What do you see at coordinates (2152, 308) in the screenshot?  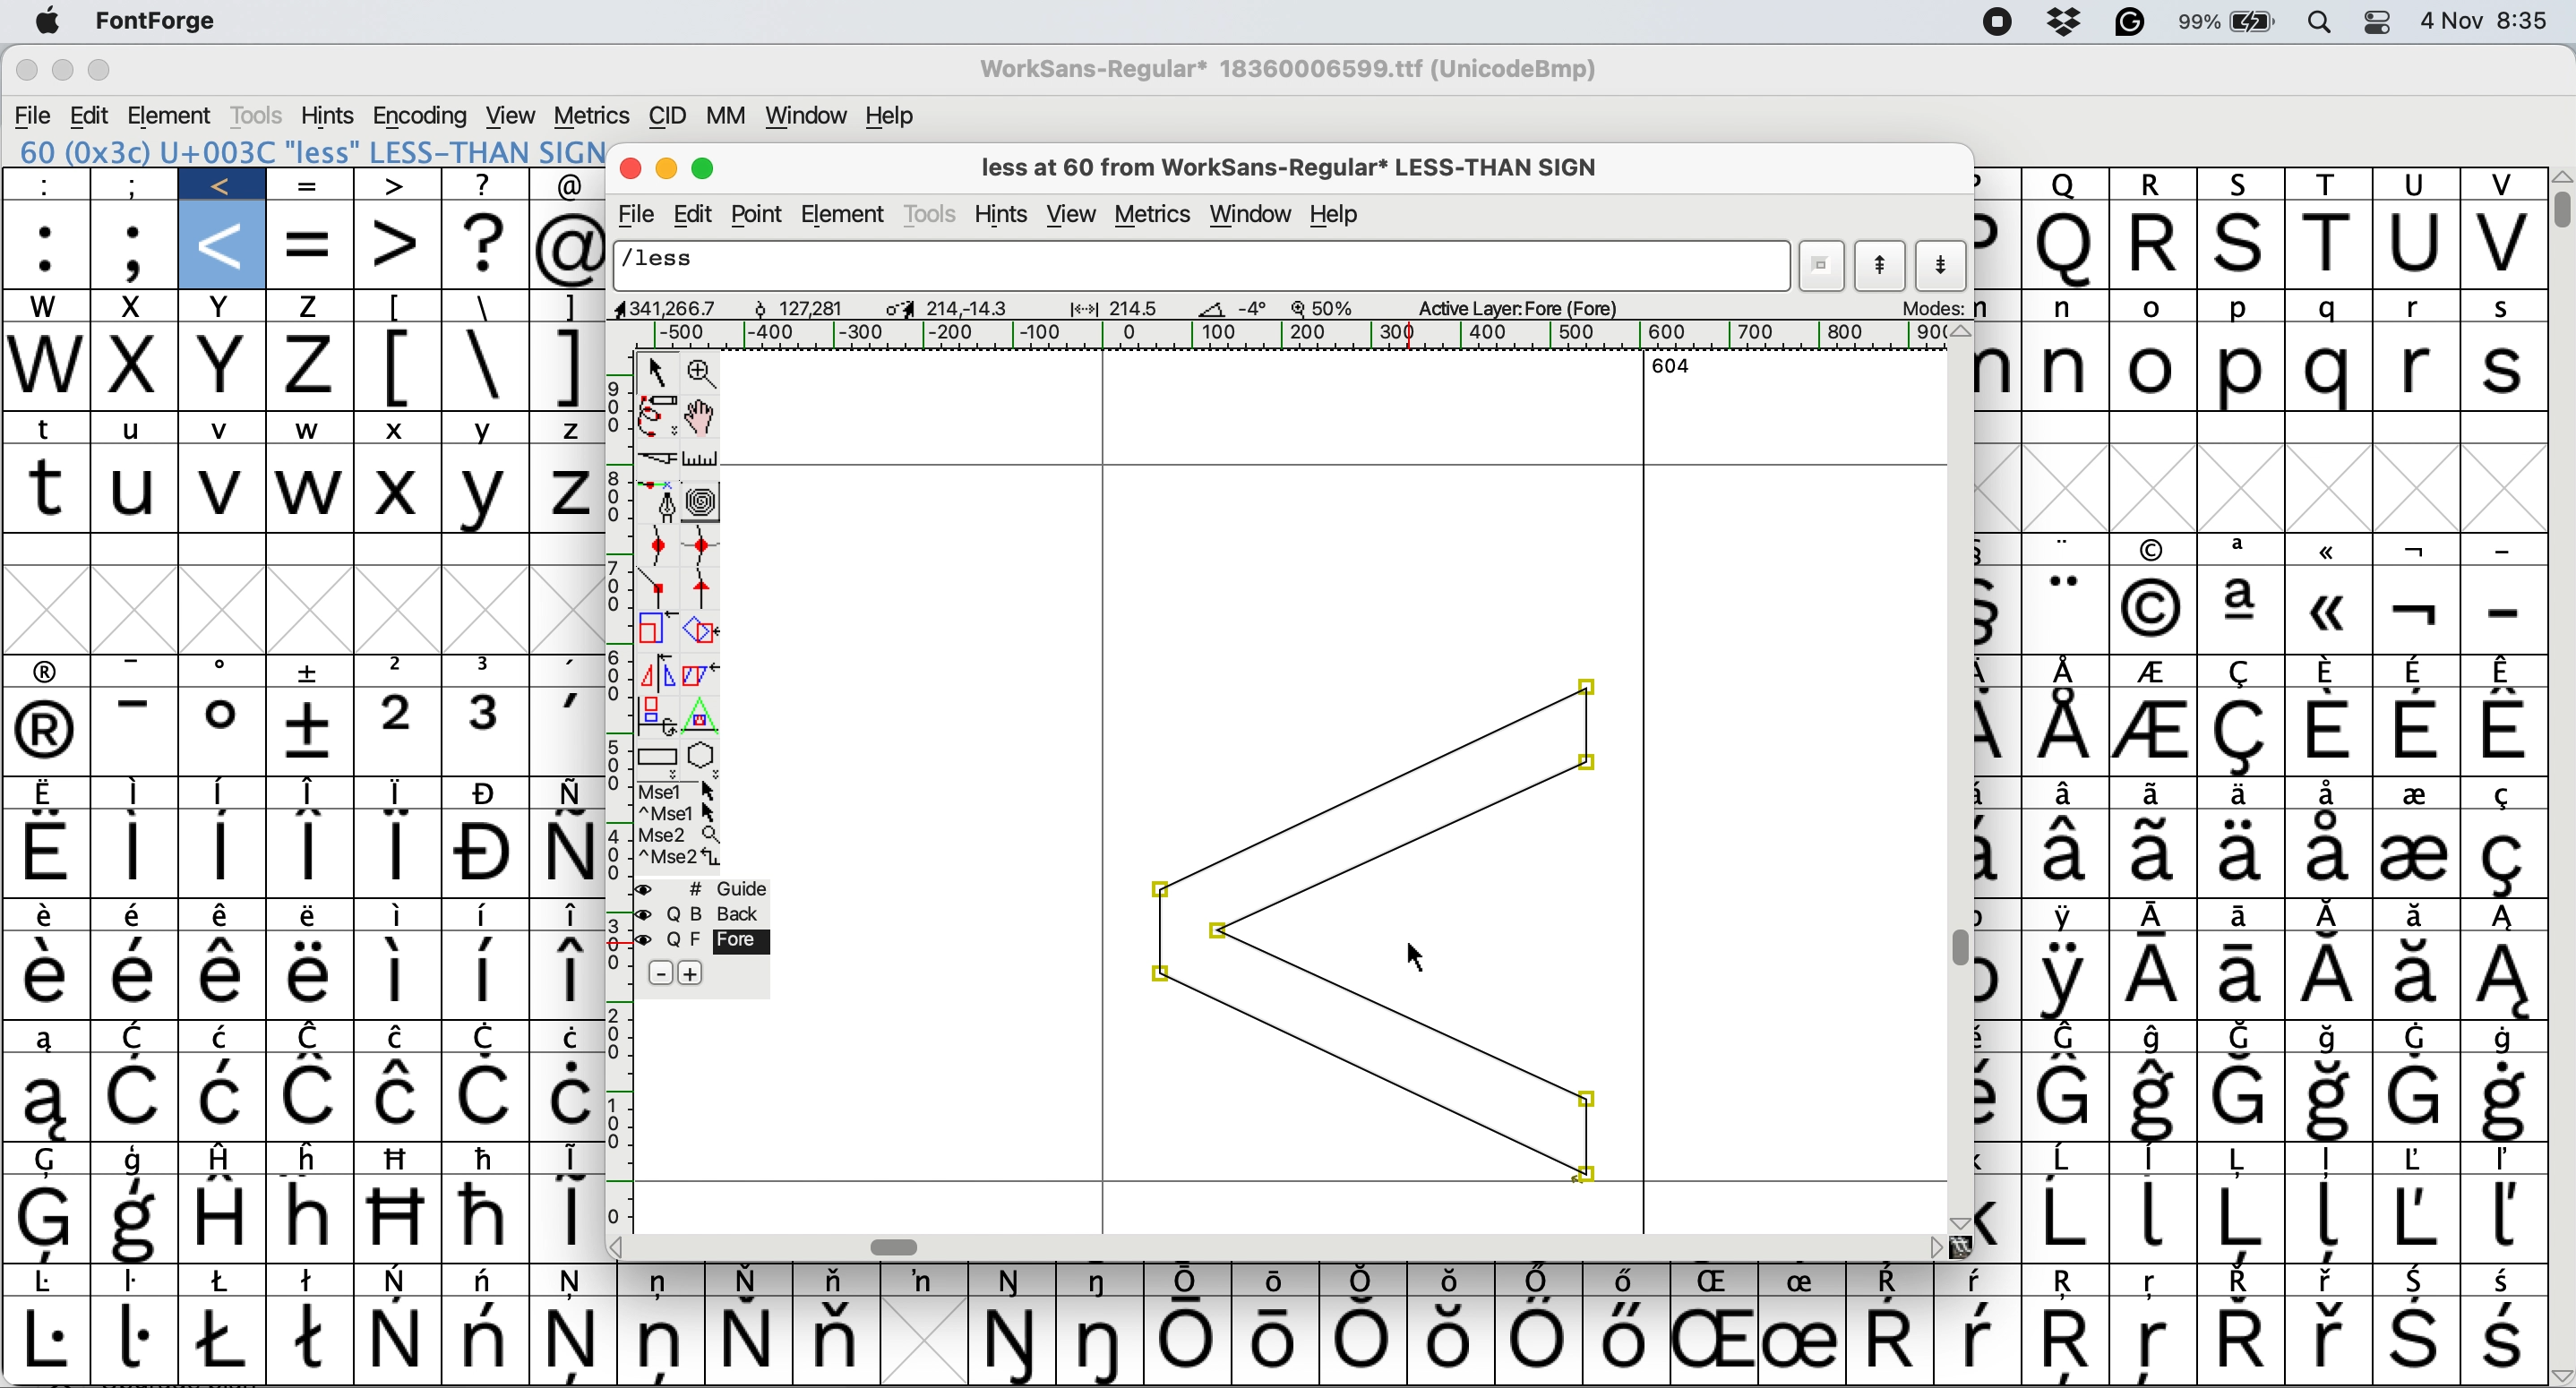 I see `o` at bounding box center [2152, 308].